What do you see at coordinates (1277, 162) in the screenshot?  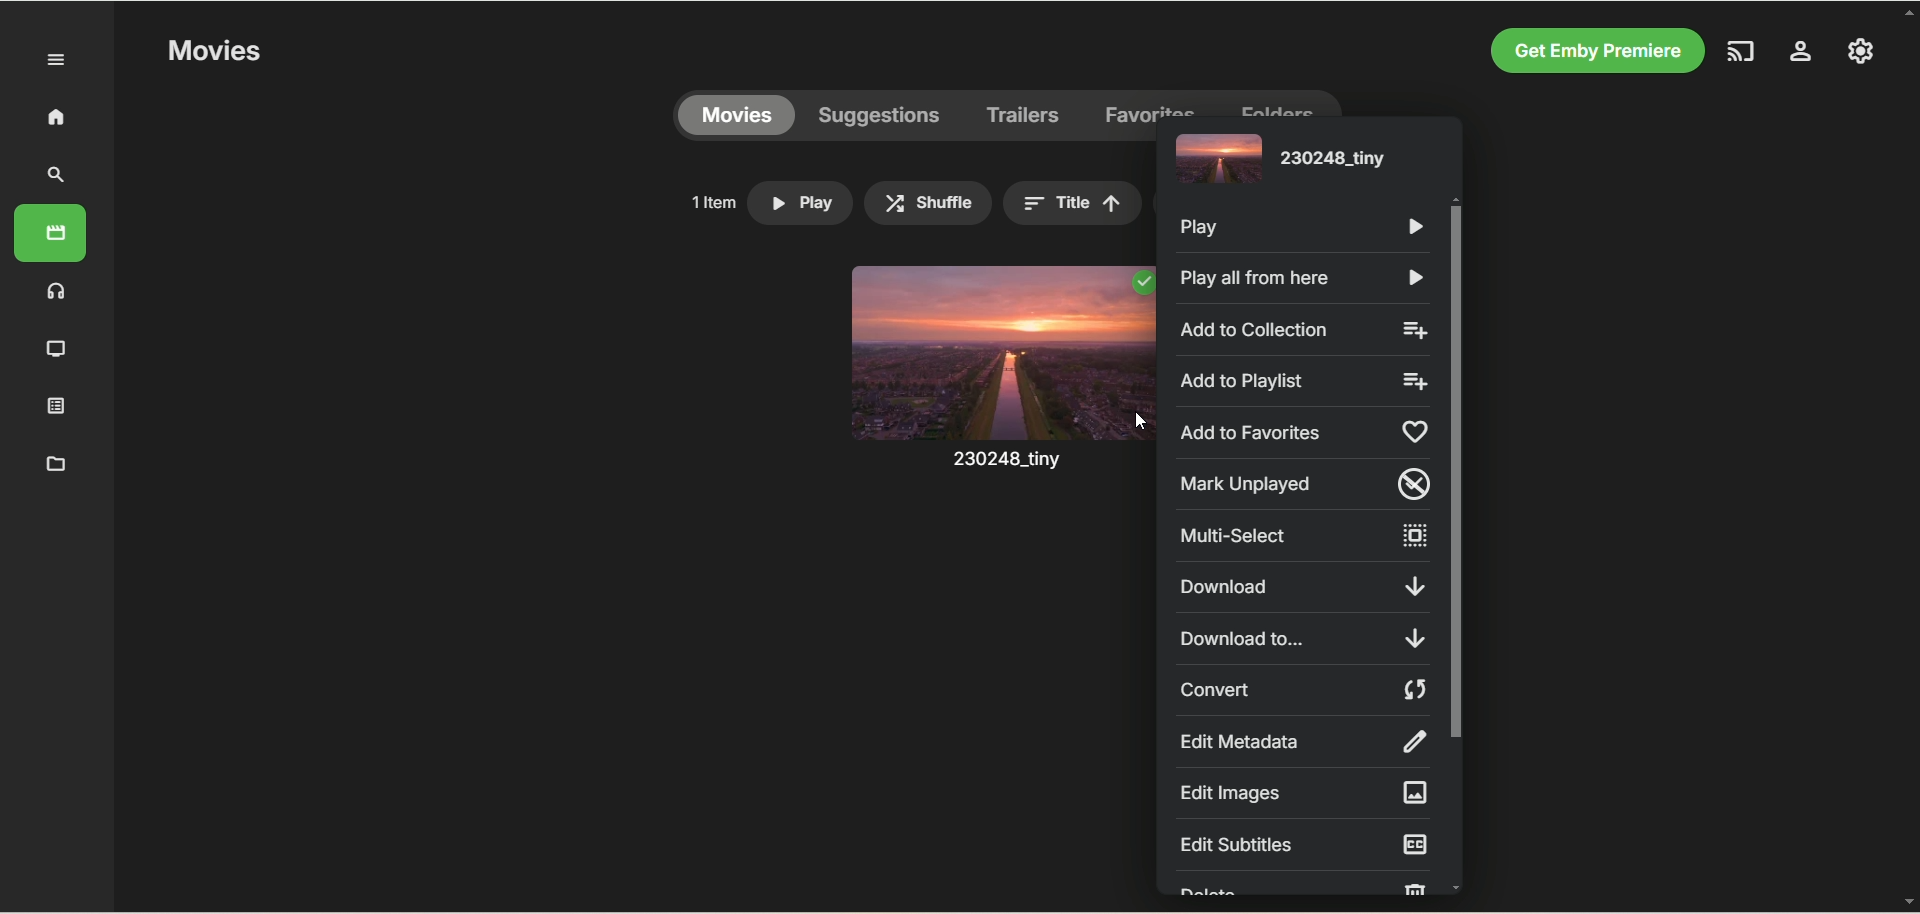 I see `movie title` at bounding box center [1277, 162].